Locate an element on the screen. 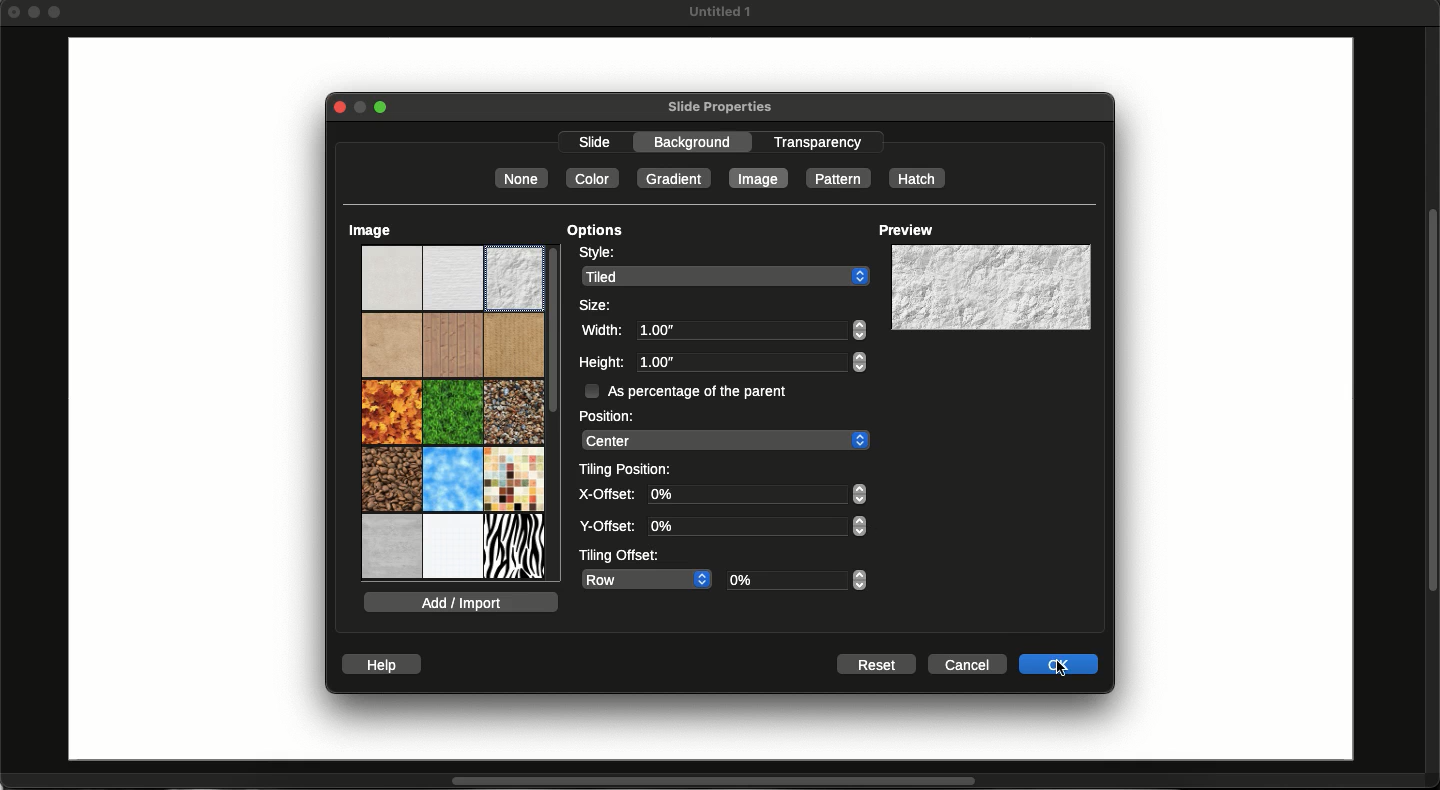  Slide properties is located at coordinates (719, 108).